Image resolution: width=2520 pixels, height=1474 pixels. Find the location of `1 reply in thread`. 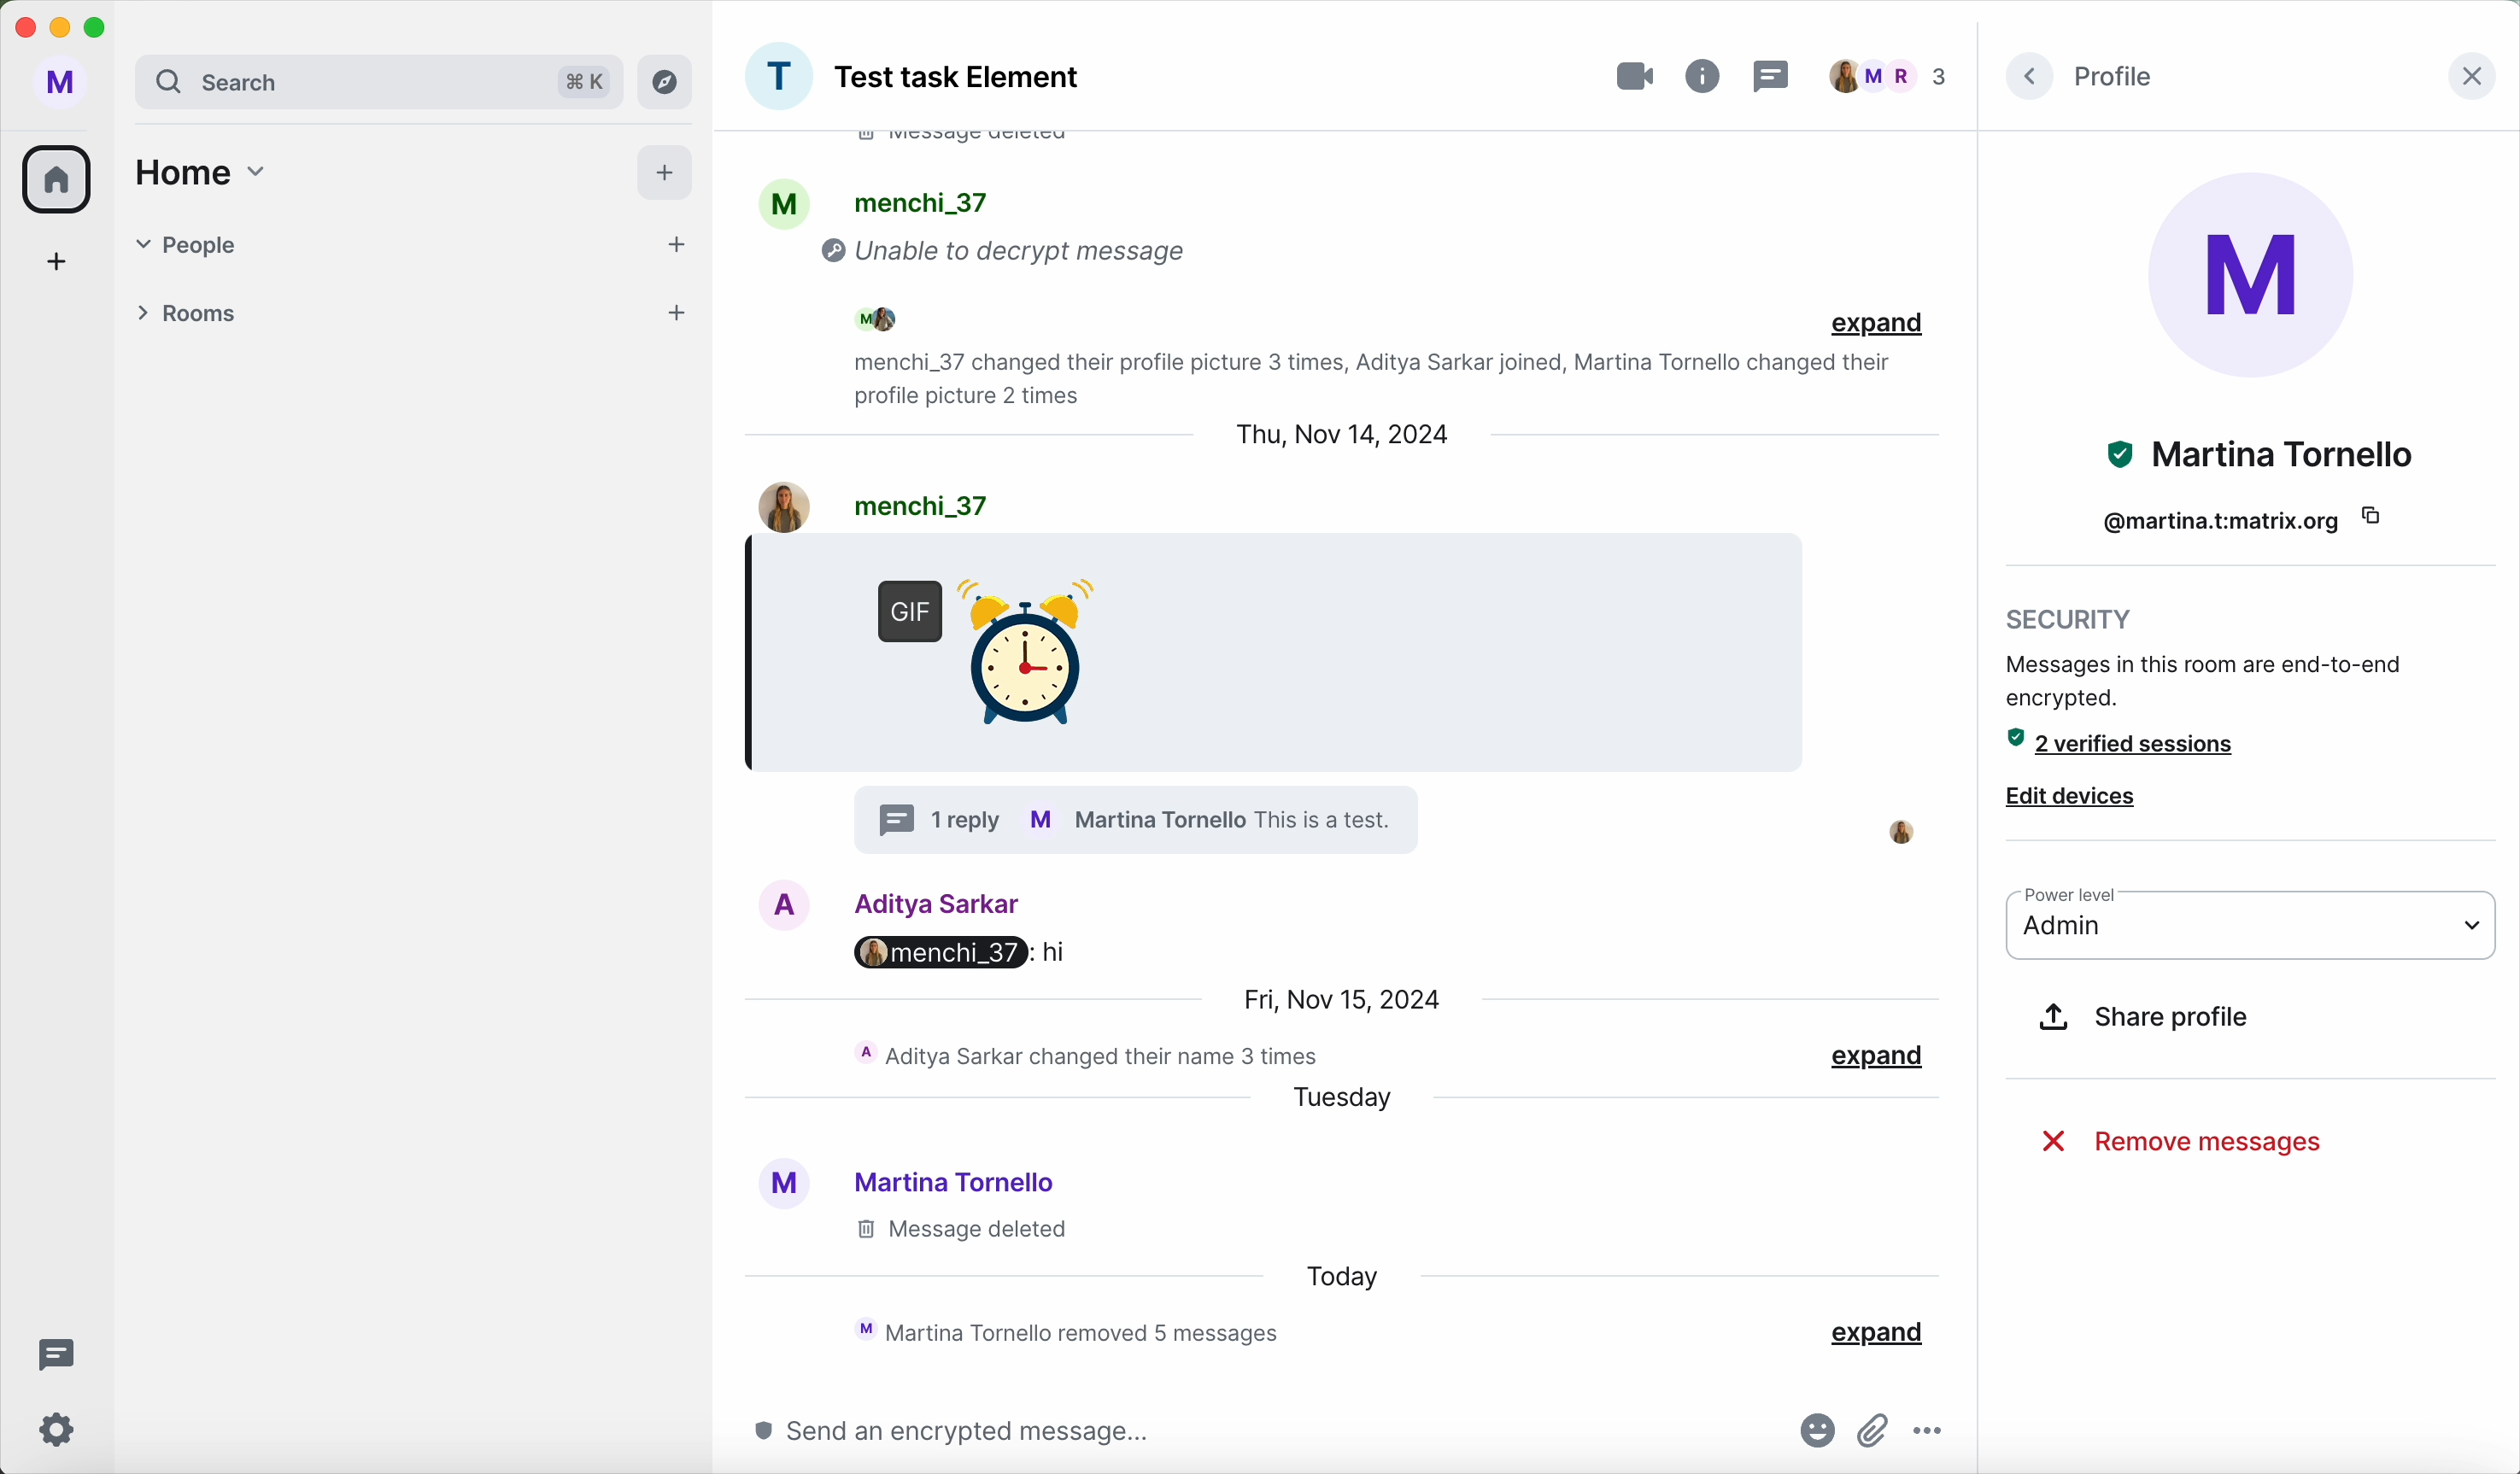

1 reply in thread is located at coordinates (1143, 818).